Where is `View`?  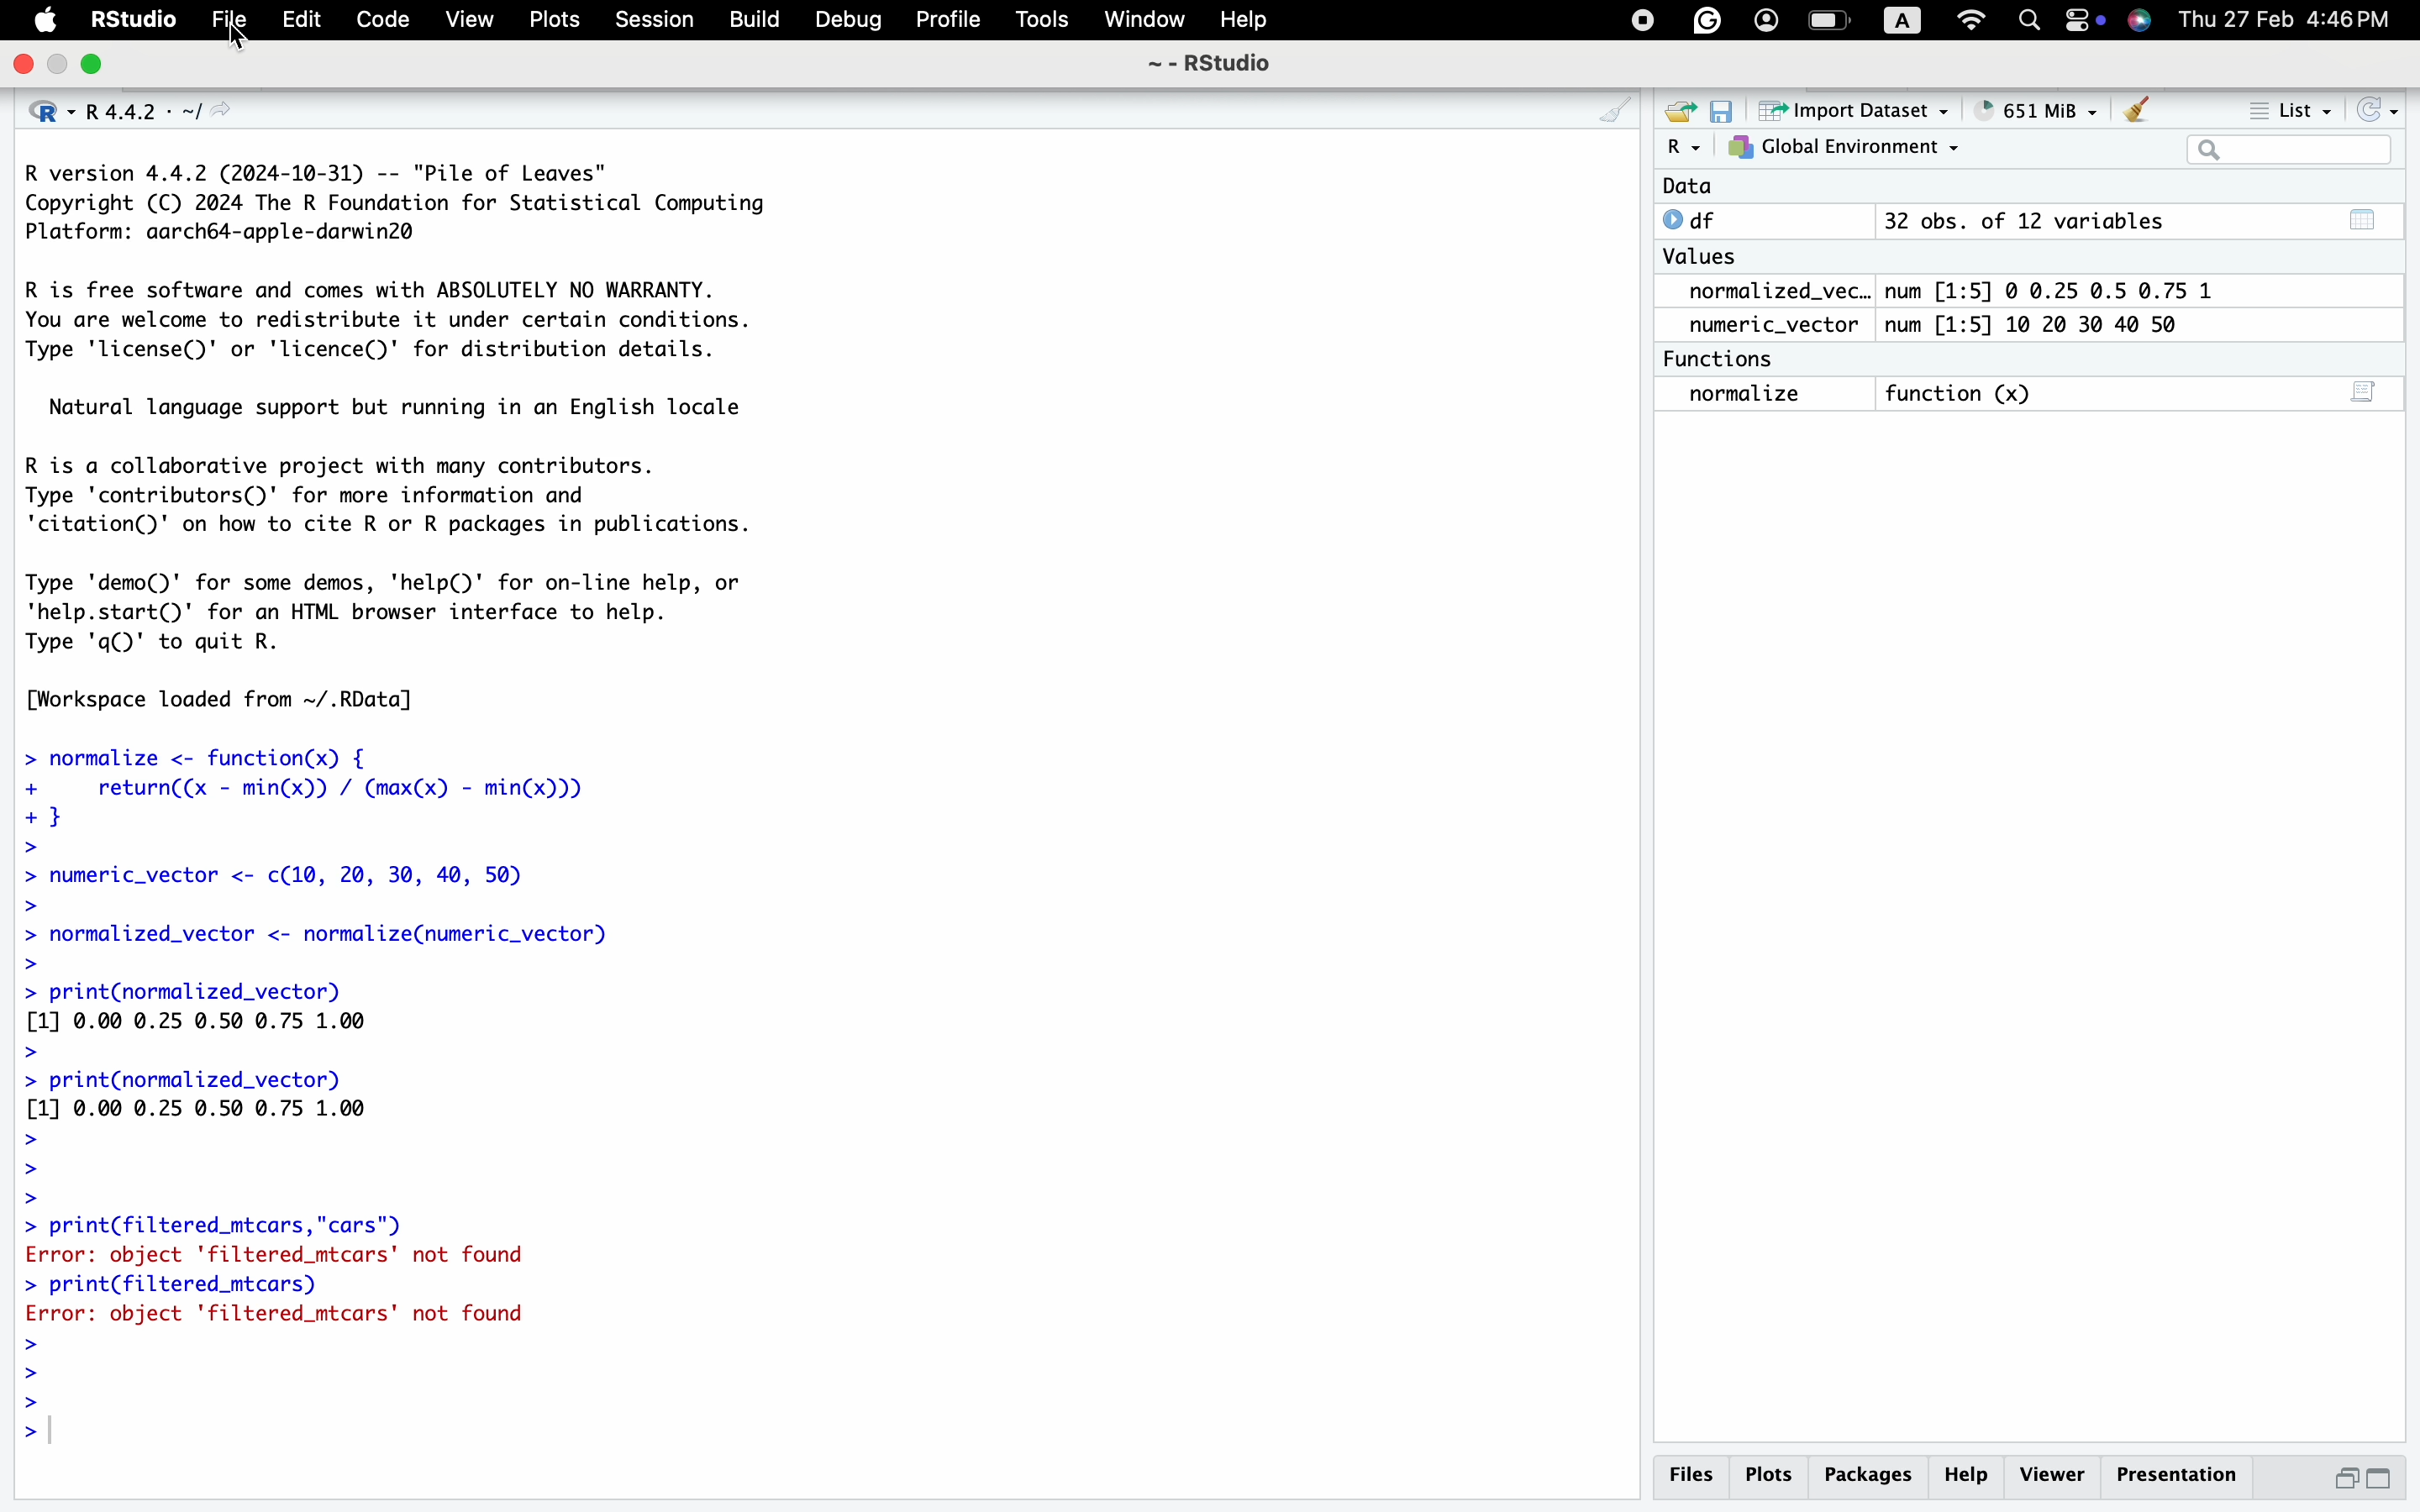
View is located at coordinates (458, 20).